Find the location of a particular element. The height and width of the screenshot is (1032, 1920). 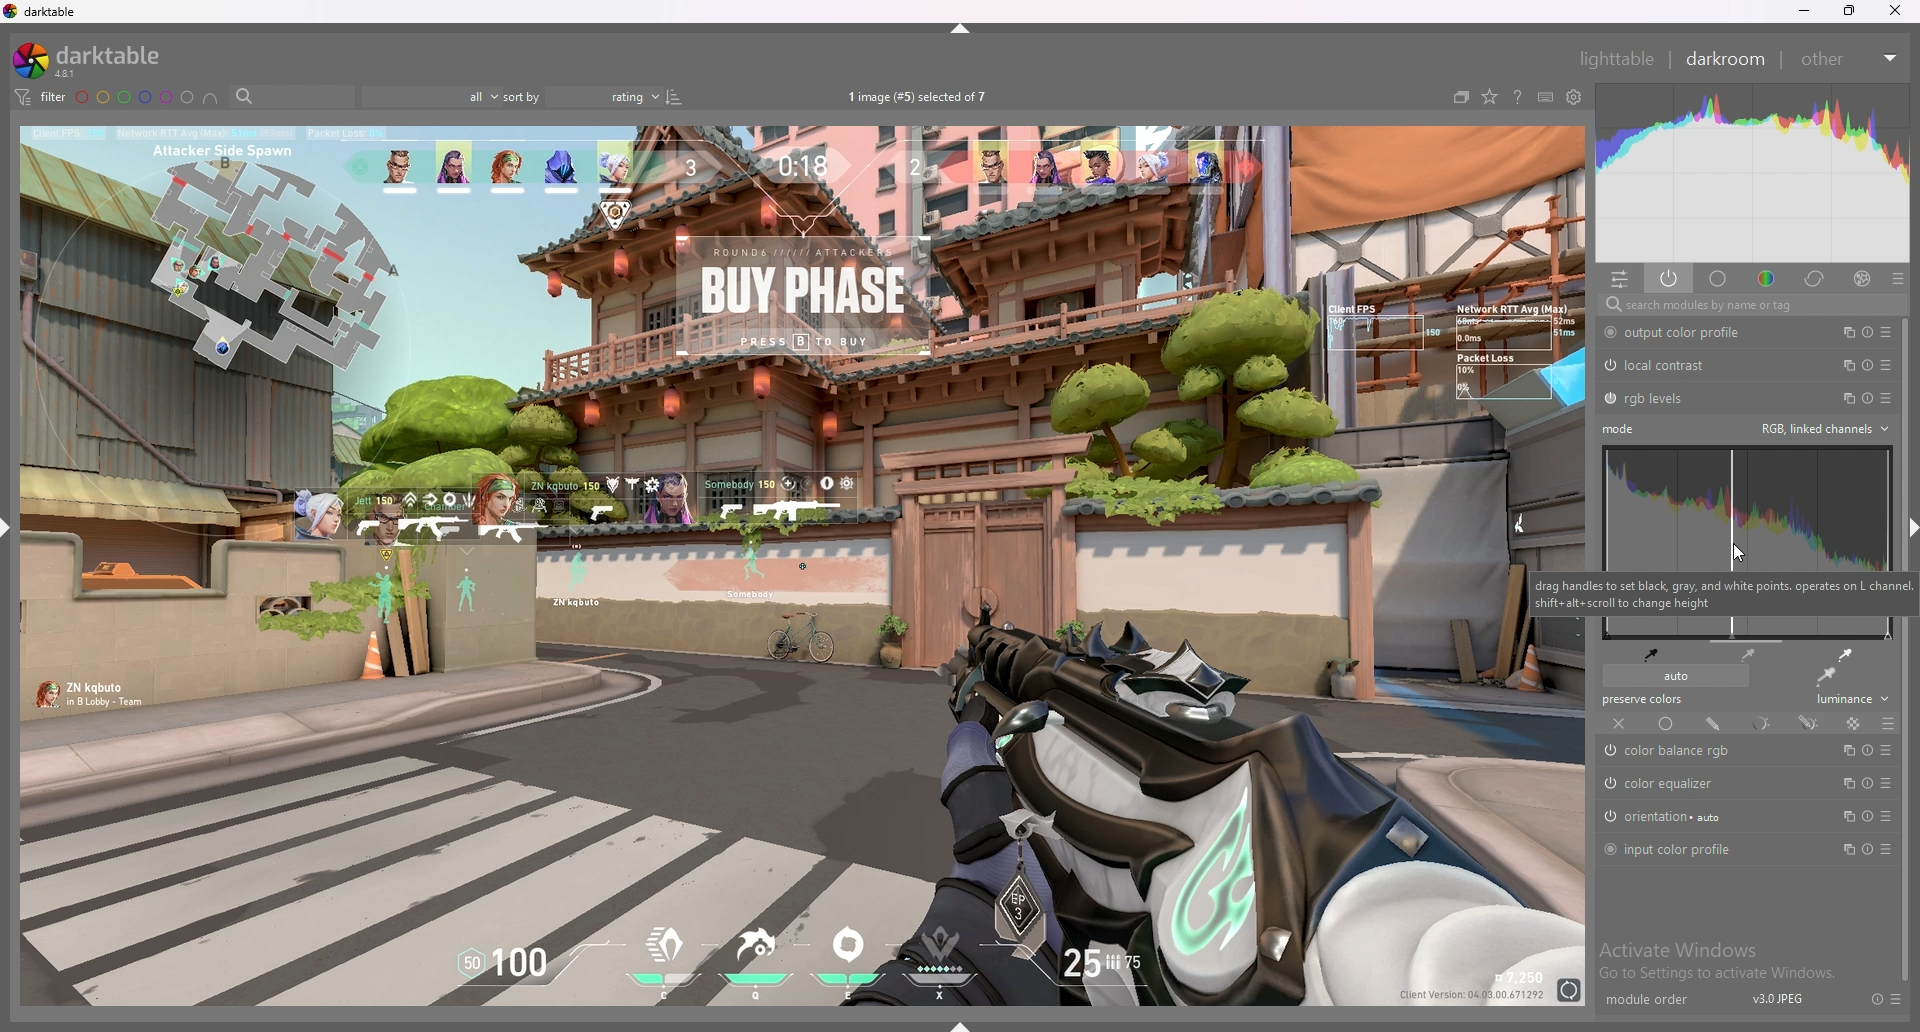

filter is located at coordinates (41, 98).